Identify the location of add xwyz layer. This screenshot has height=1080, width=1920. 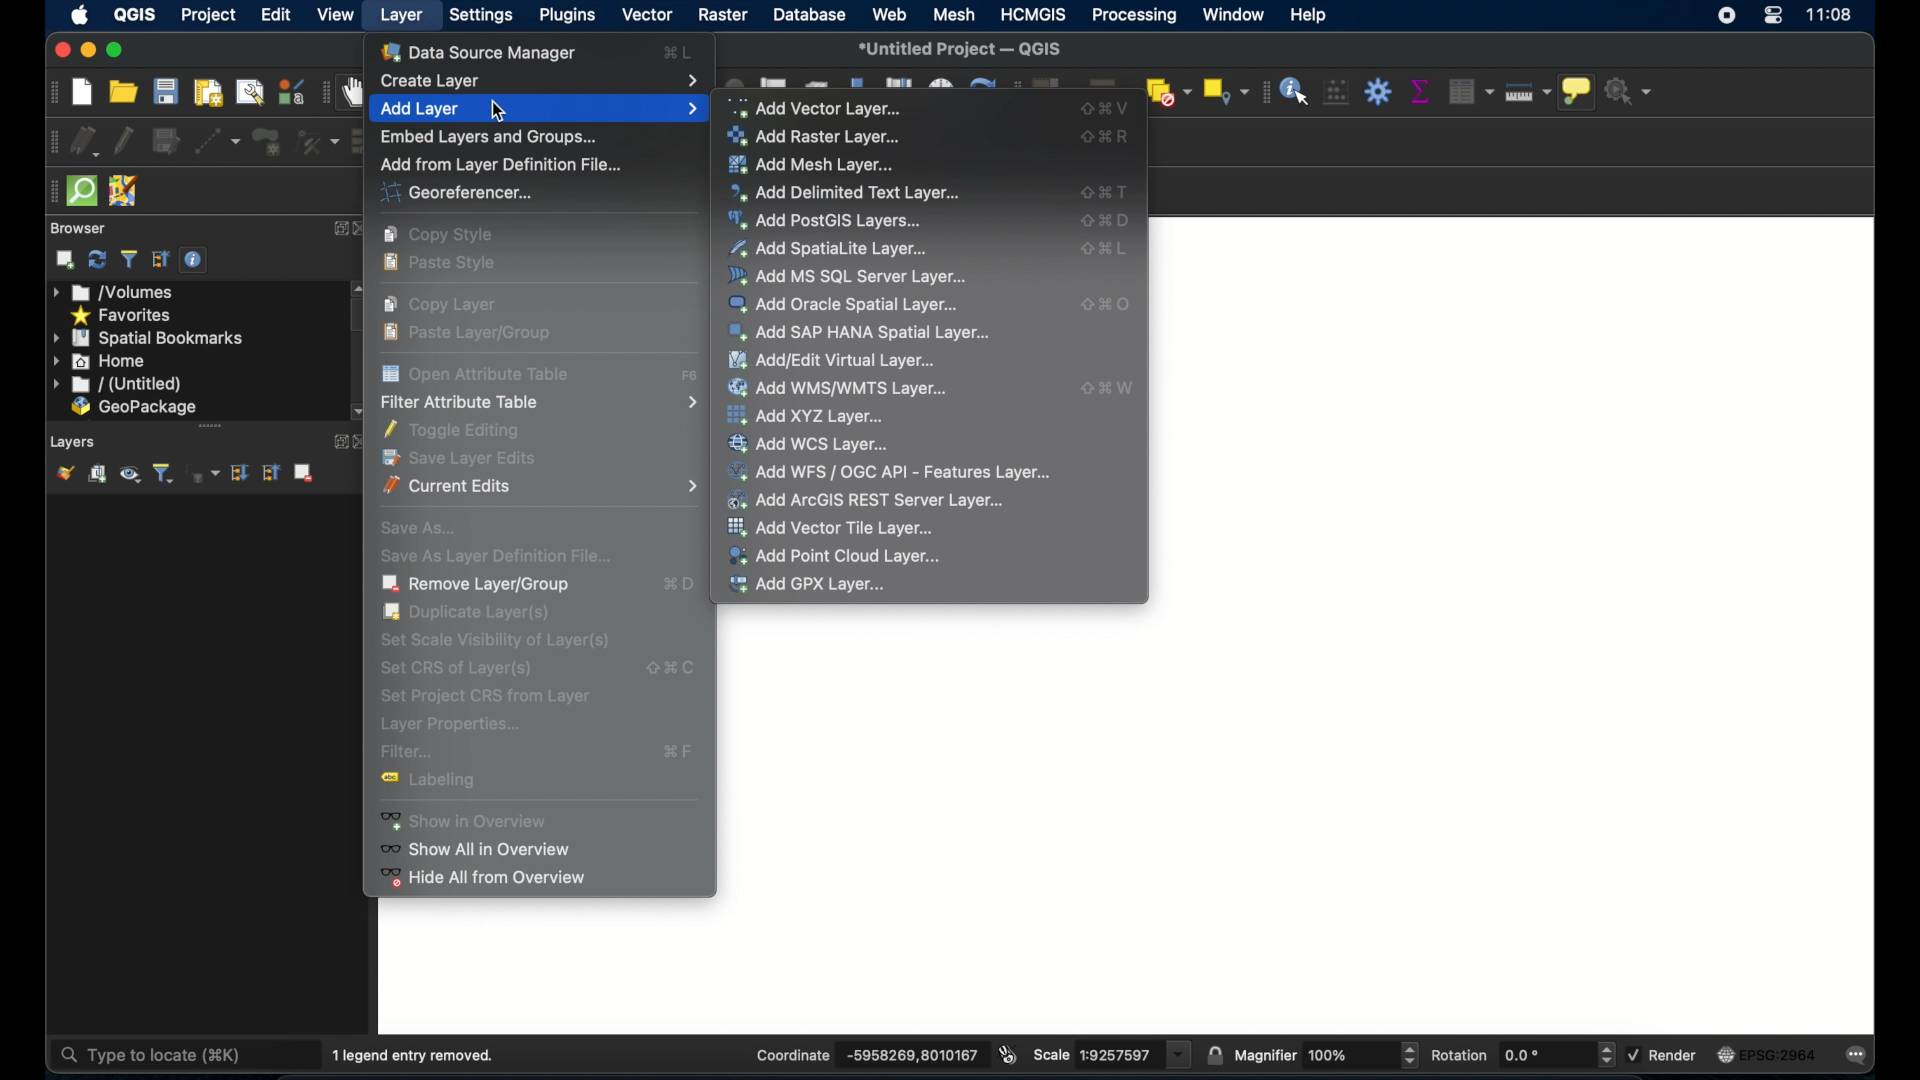
(808, 415).